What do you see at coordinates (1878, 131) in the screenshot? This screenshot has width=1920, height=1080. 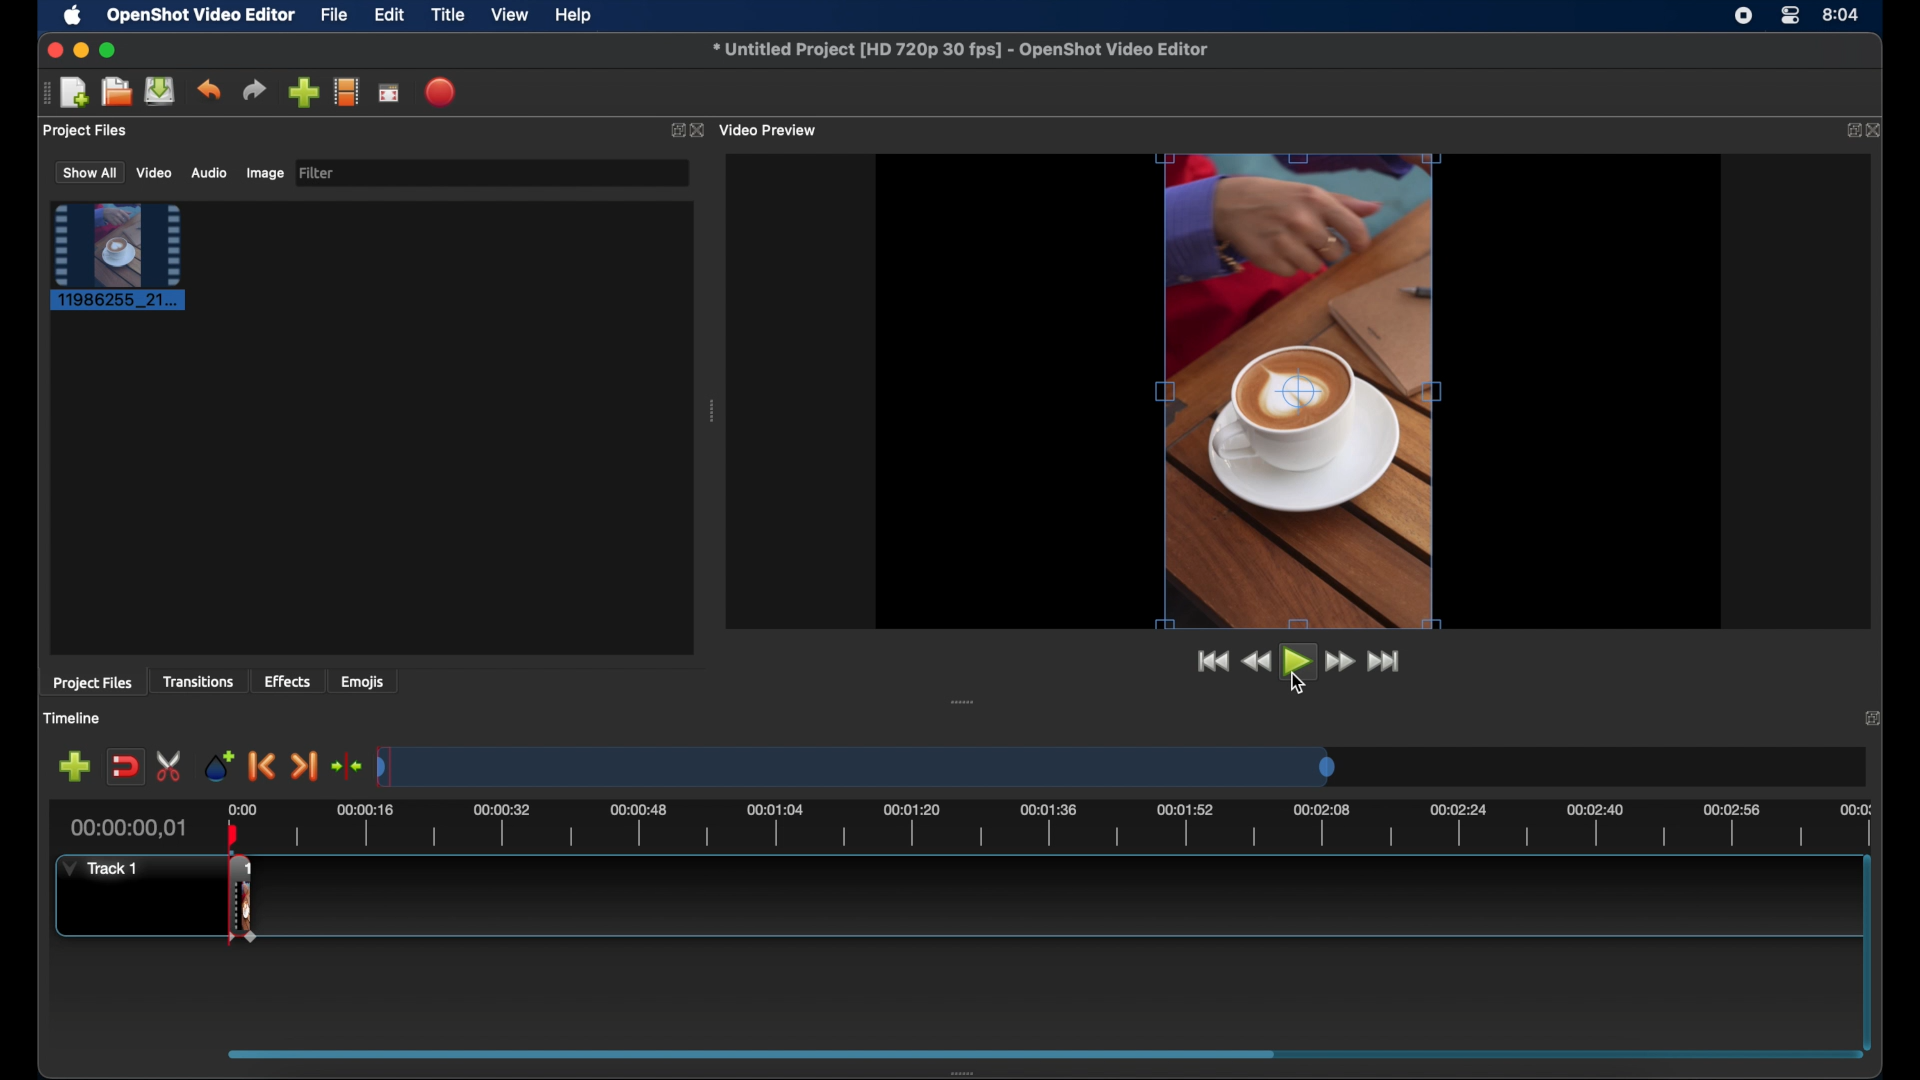 I see `close` at bounding box center [1878, 131].